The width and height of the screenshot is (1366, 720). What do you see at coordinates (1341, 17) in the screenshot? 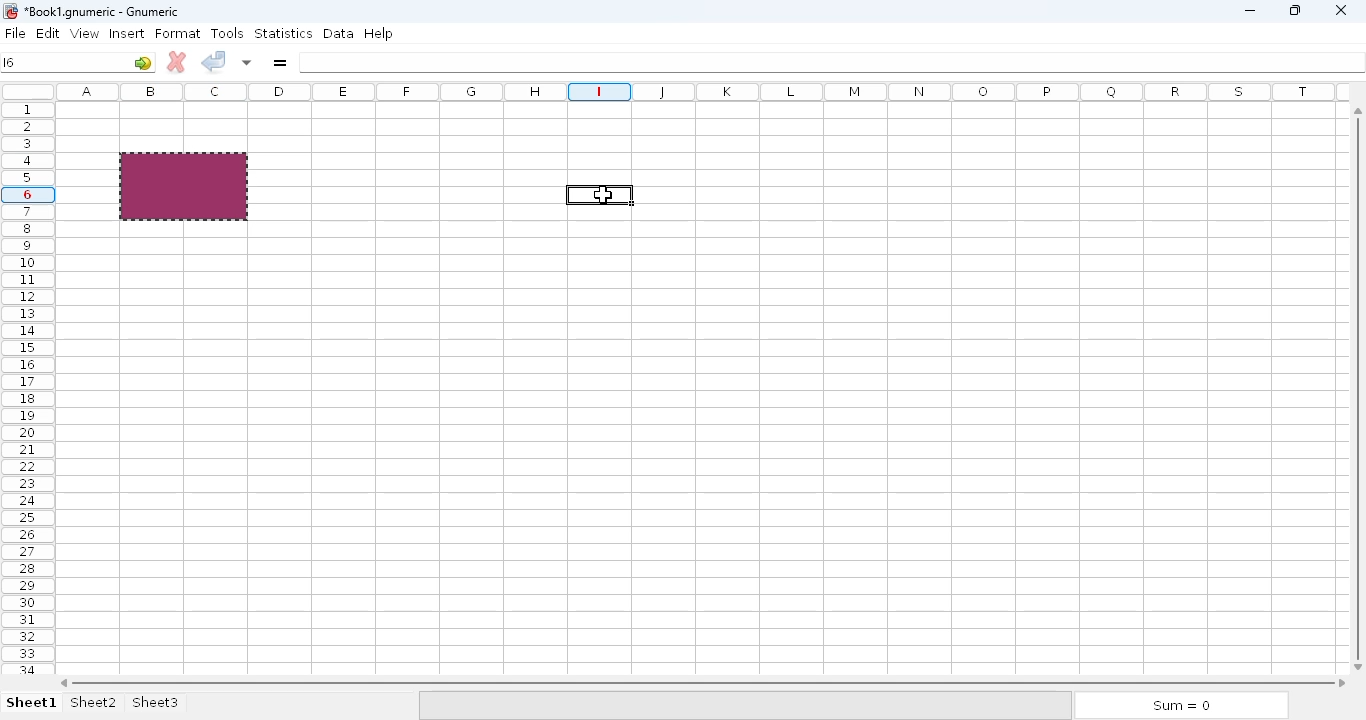
I see `close` at bounding box center [1341, 17].